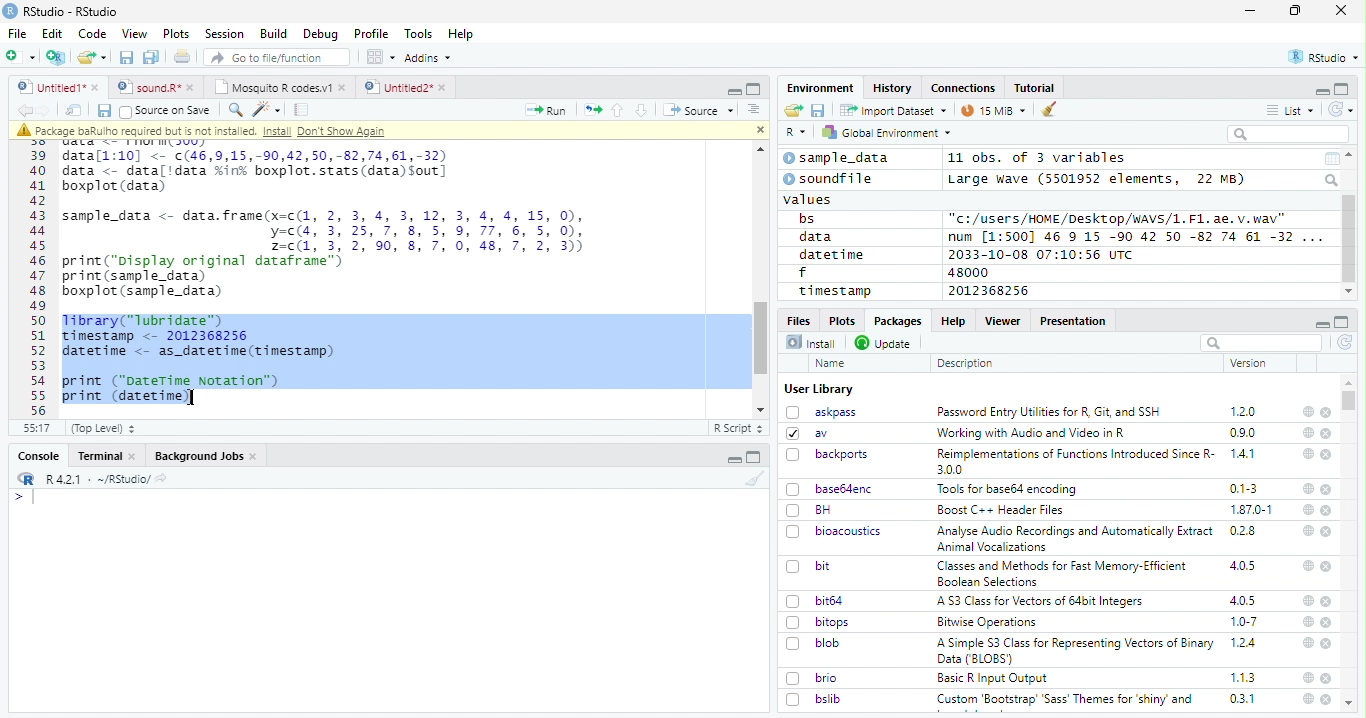 The height and width of the screenshot is (718, 1366). Describe the element at coordinates (754, 88) in the screenshot. I see `Full screen` at that location.